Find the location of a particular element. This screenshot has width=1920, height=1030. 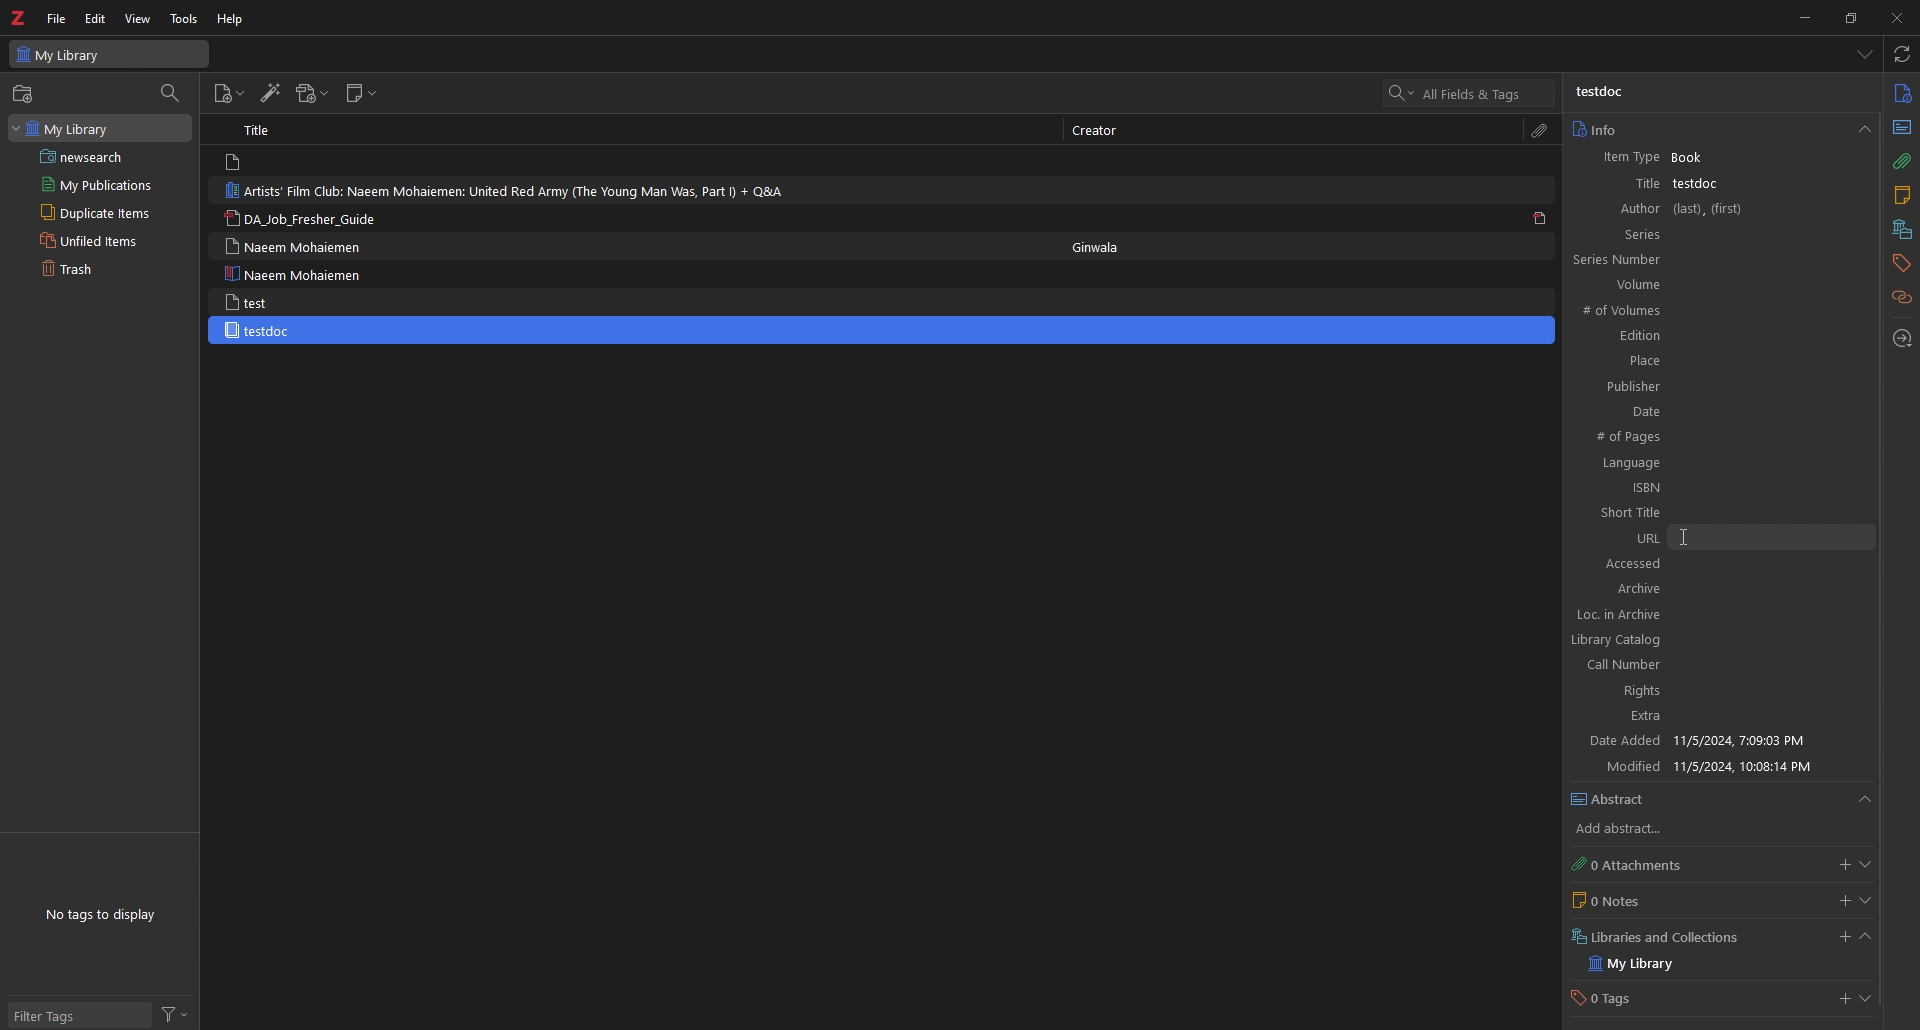

Loc. in archive is located at coordinates (1713, 615).